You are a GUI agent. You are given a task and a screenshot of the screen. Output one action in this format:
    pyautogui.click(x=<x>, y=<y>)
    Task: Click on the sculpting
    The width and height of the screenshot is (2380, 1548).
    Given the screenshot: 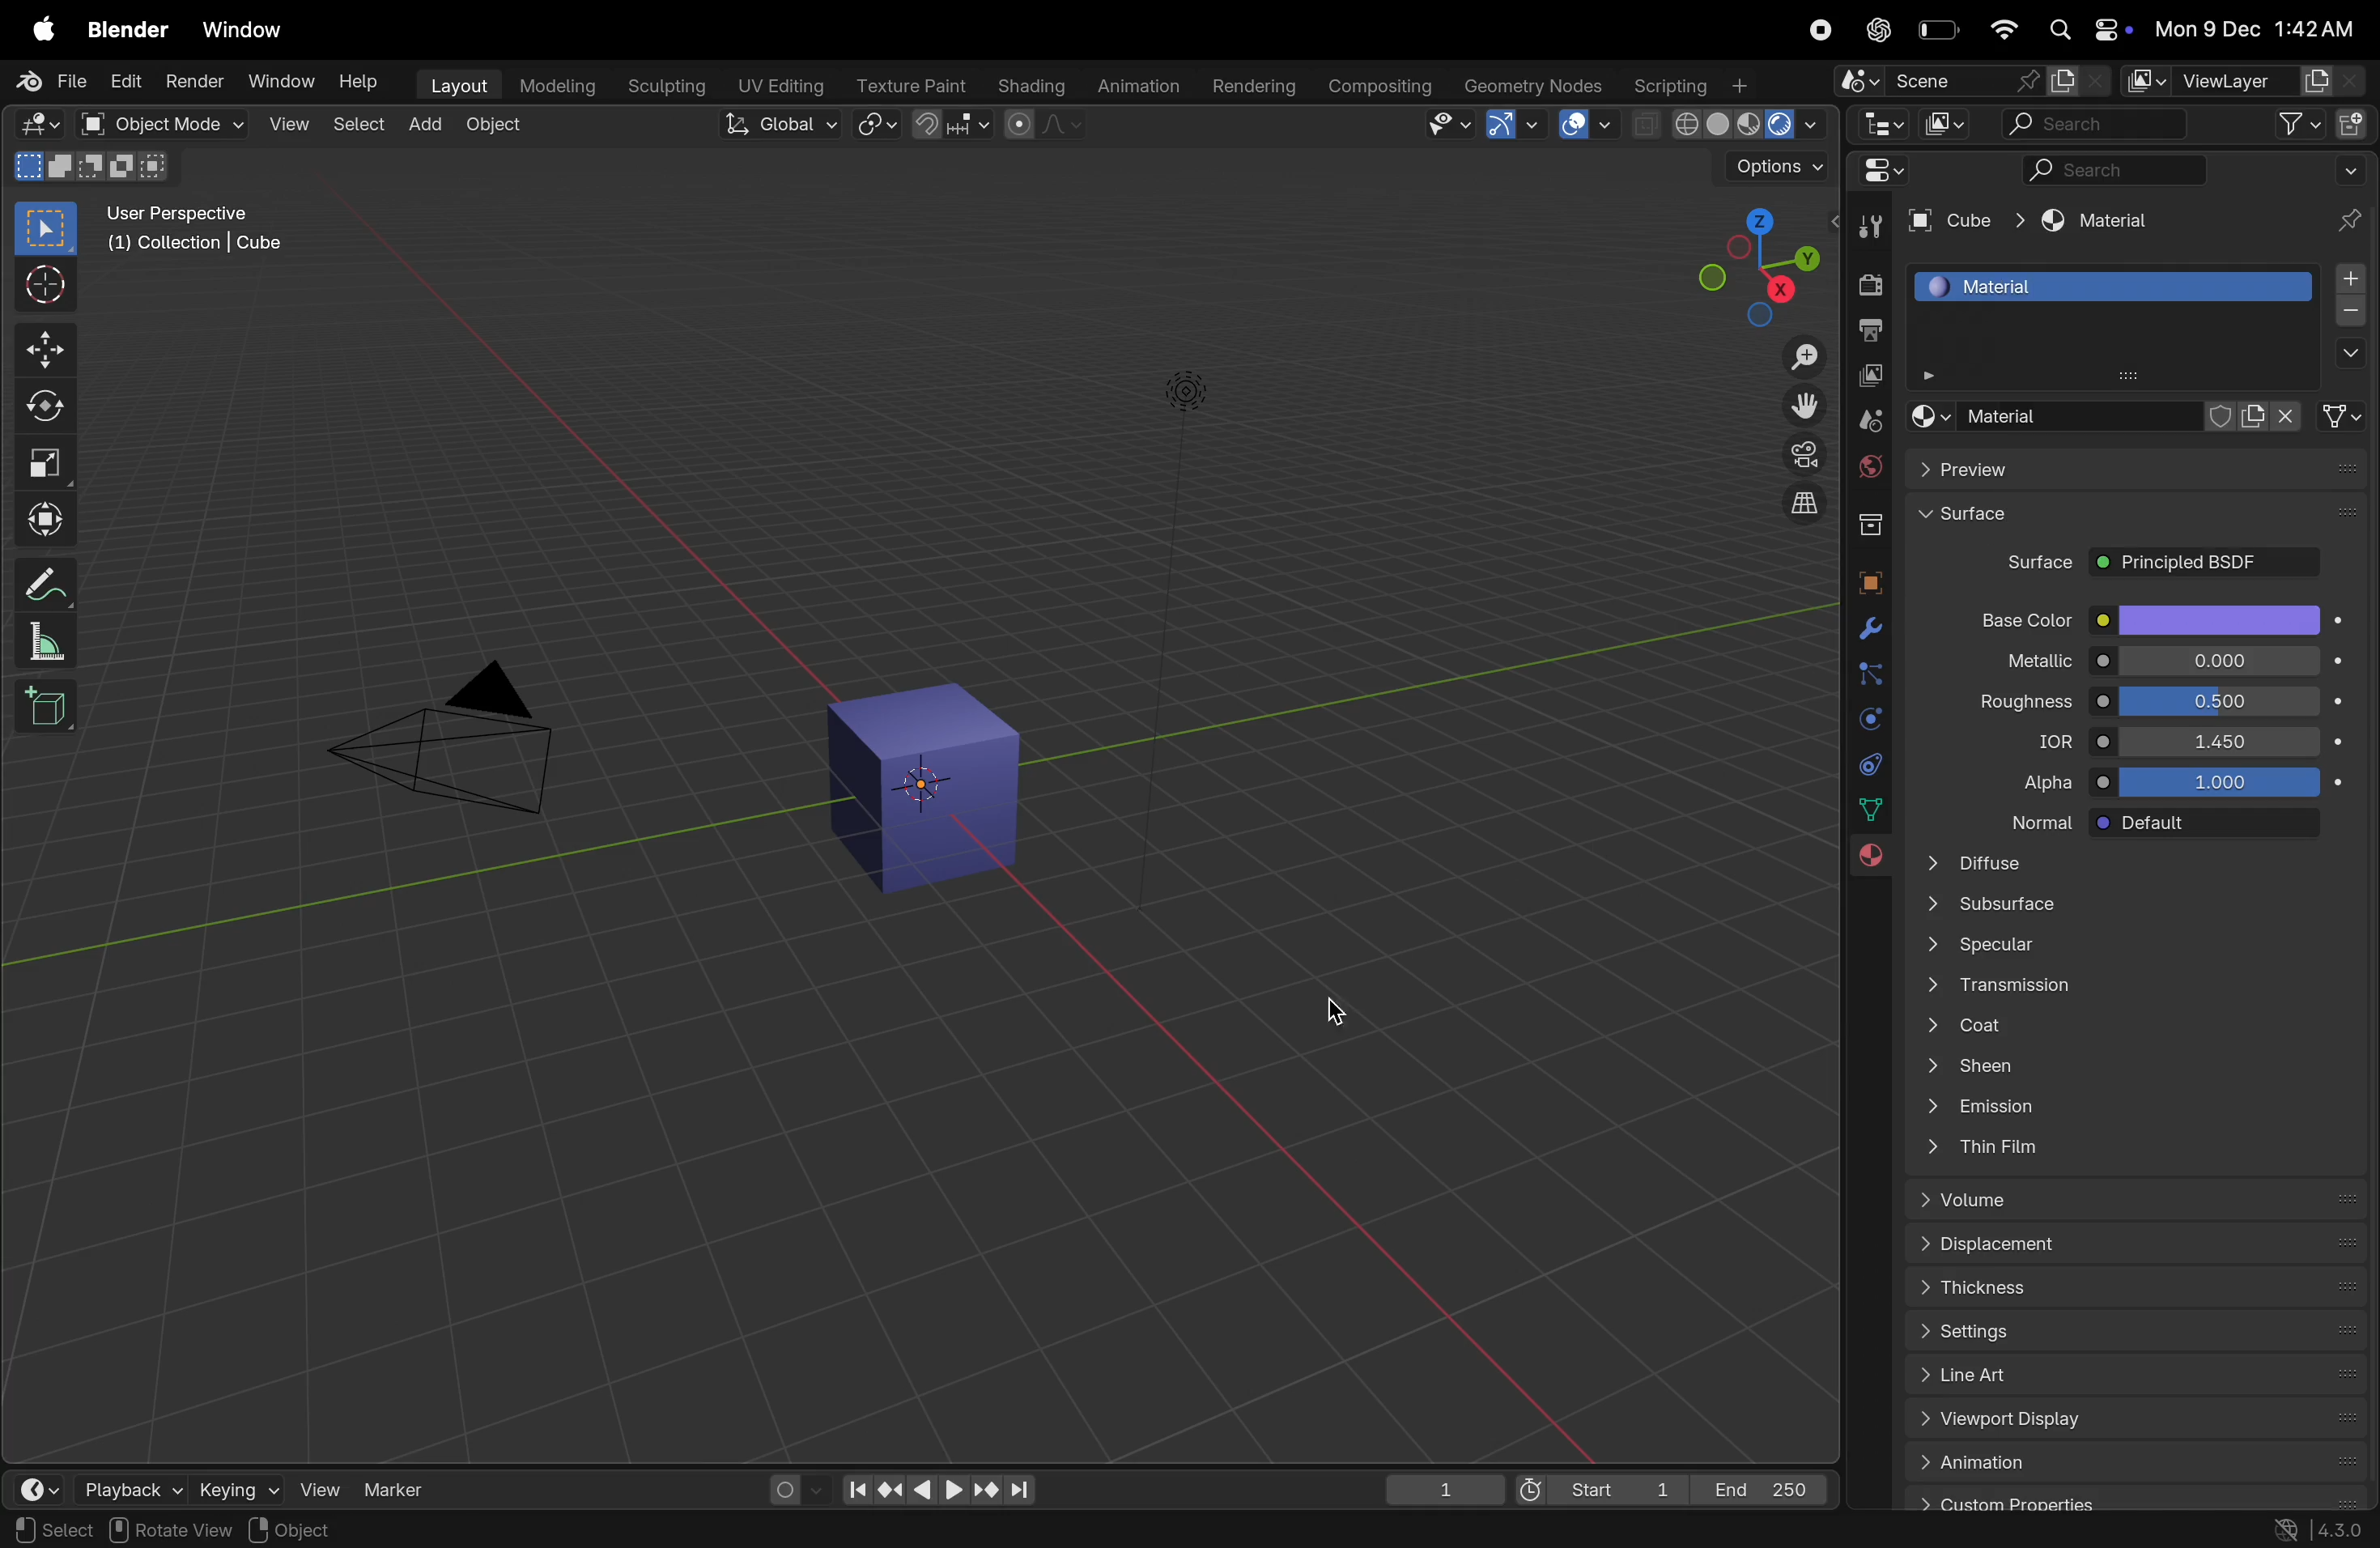 What is the action you would take?
    pyautogui.click(x=664, y=86)
    